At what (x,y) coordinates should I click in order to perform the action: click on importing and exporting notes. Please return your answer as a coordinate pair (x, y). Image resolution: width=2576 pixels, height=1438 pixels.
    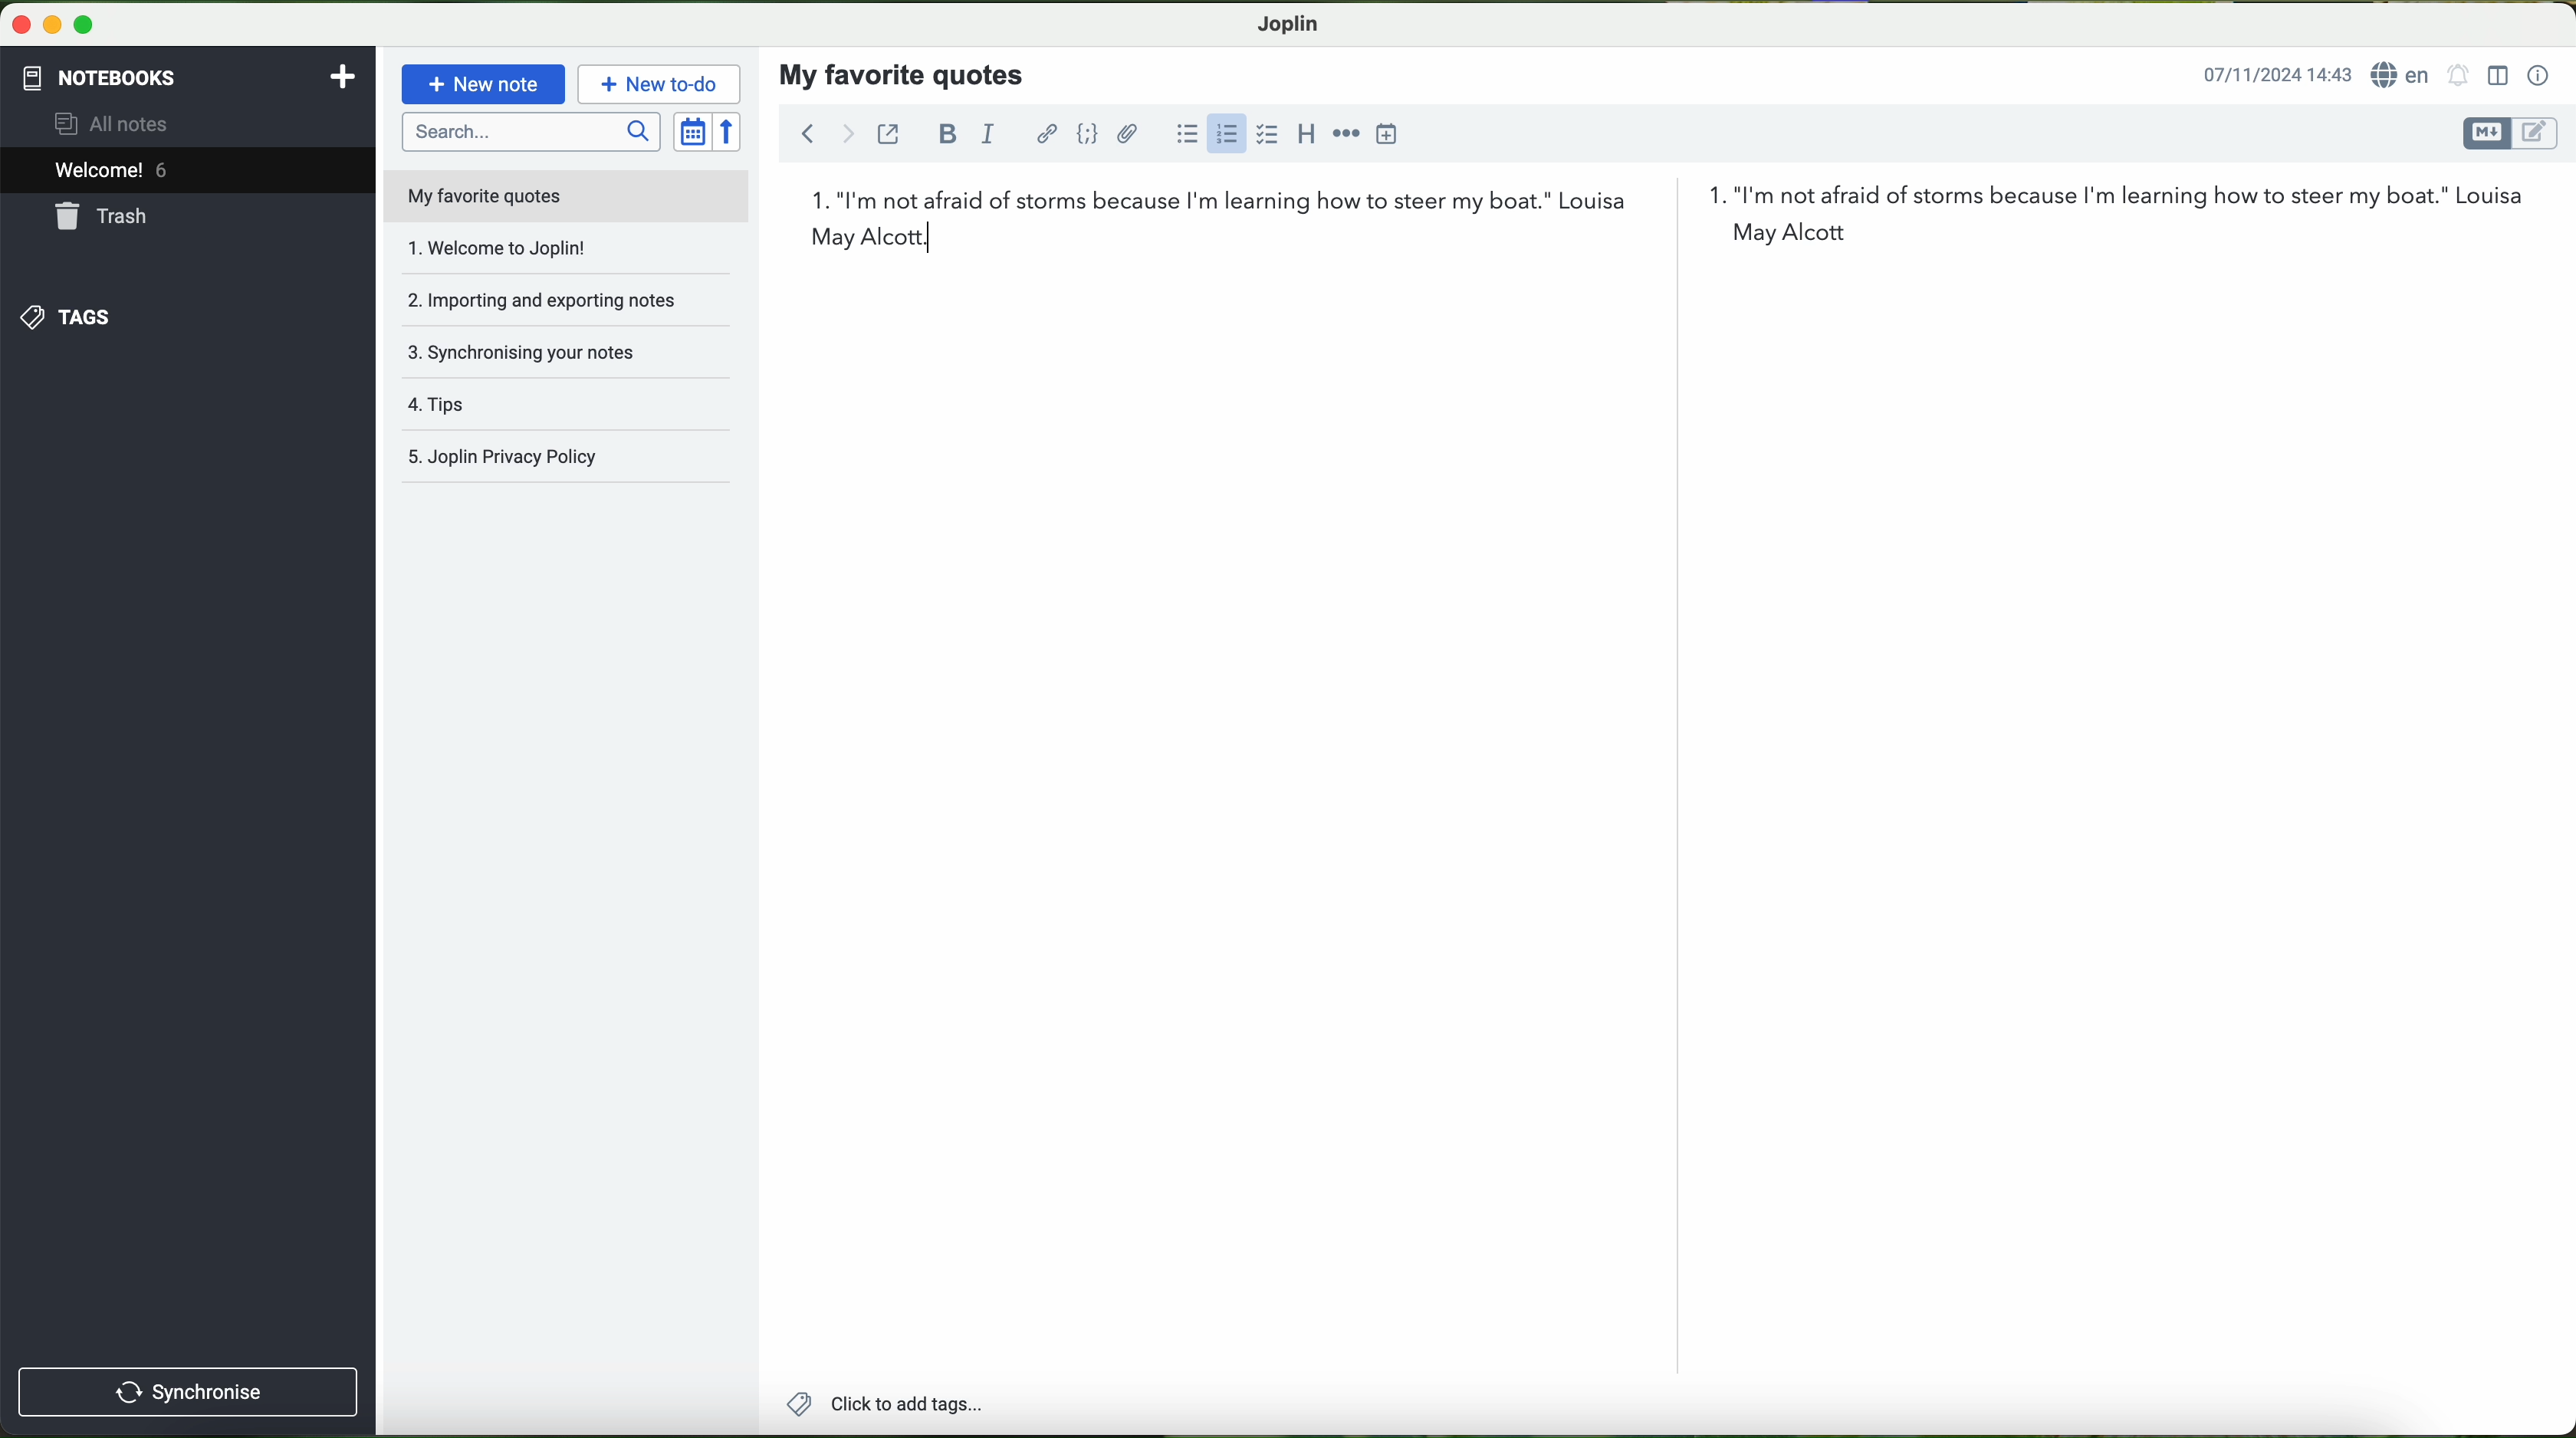
    Looking at the image, I should click on (563, 298).